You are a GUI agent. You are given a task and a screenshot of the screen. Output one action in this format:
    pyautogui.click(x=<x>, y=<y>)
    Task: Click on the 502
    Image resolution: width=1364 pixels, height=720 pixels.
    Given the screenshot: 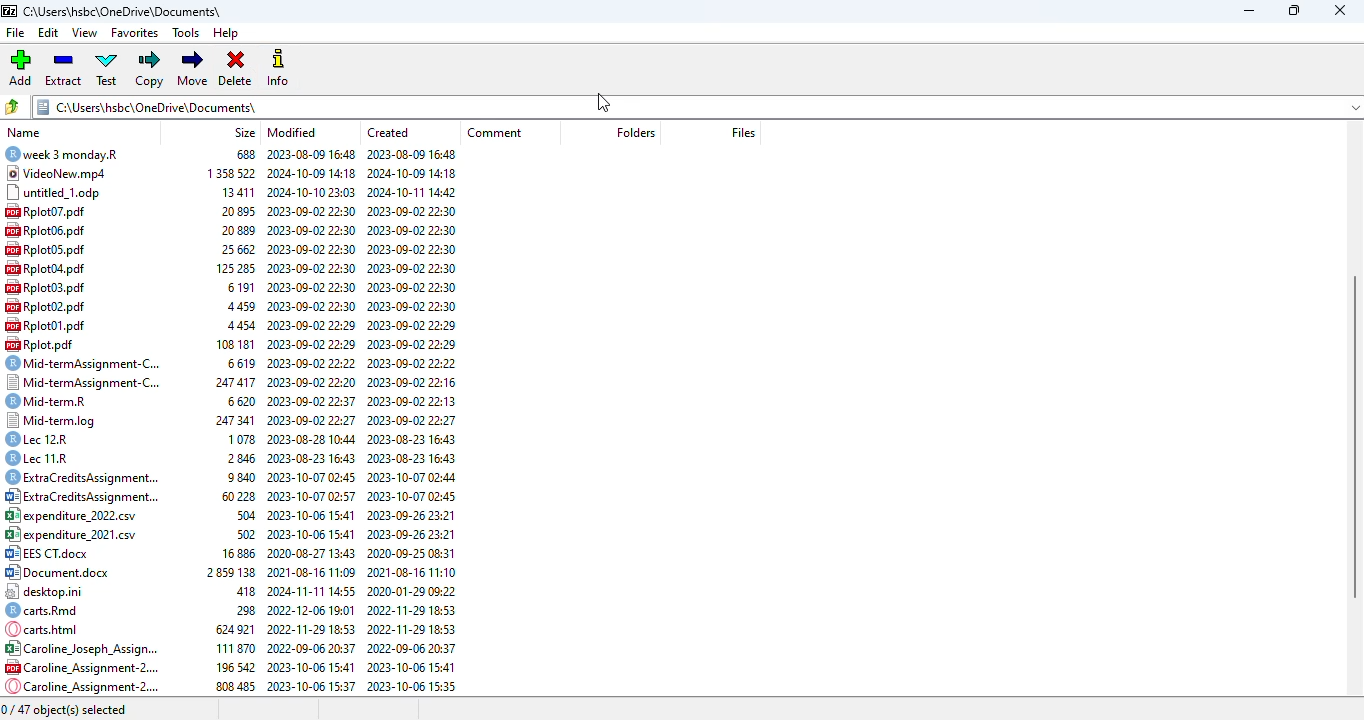 What is the action you would take?
    pyautogui.click(x=235, y=532)
    